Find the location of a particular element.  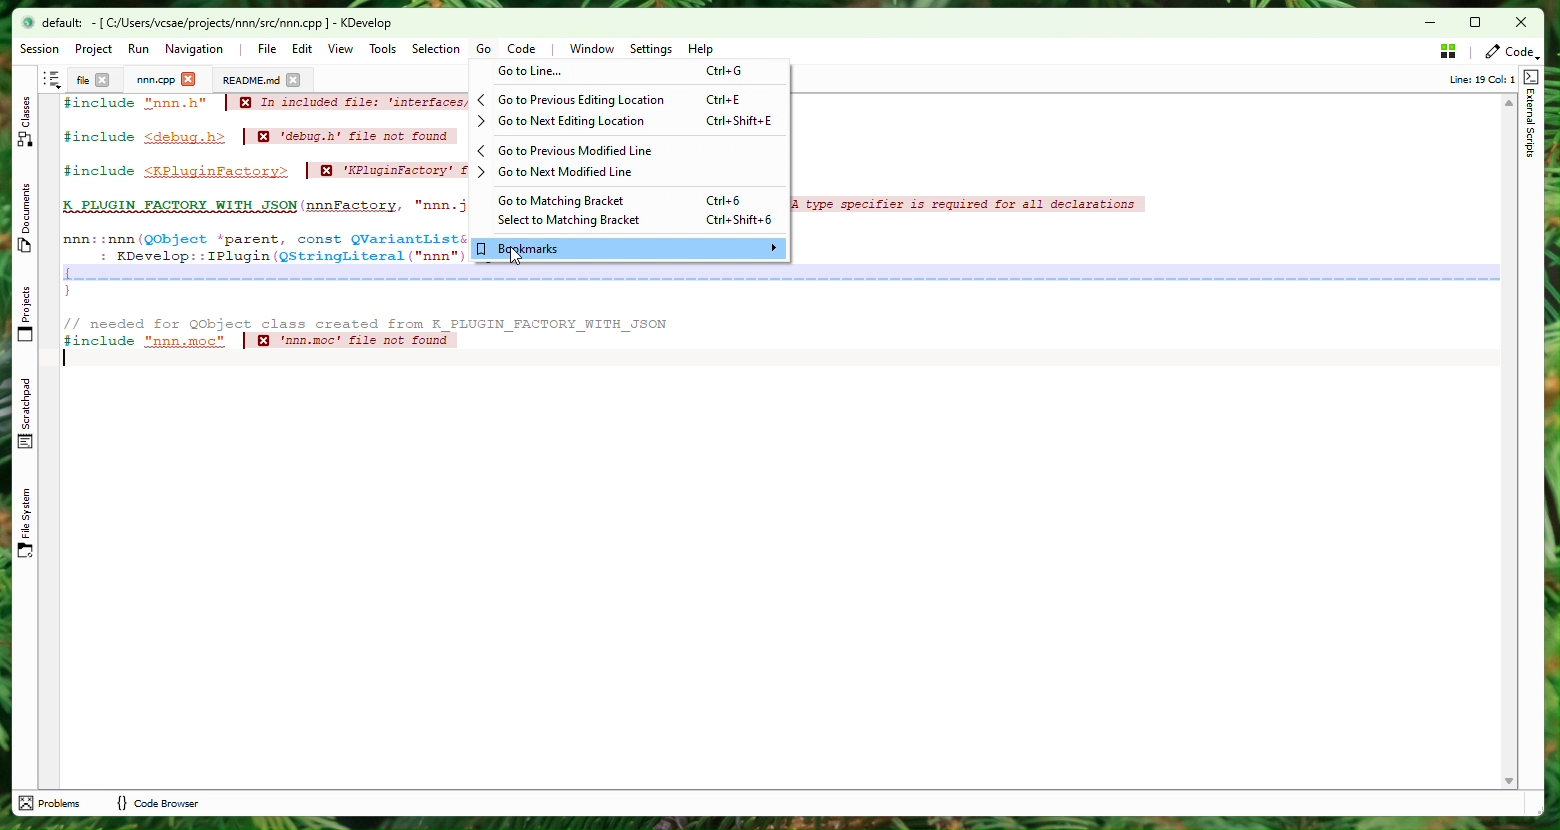

Help is located at coordinates (702, 51).